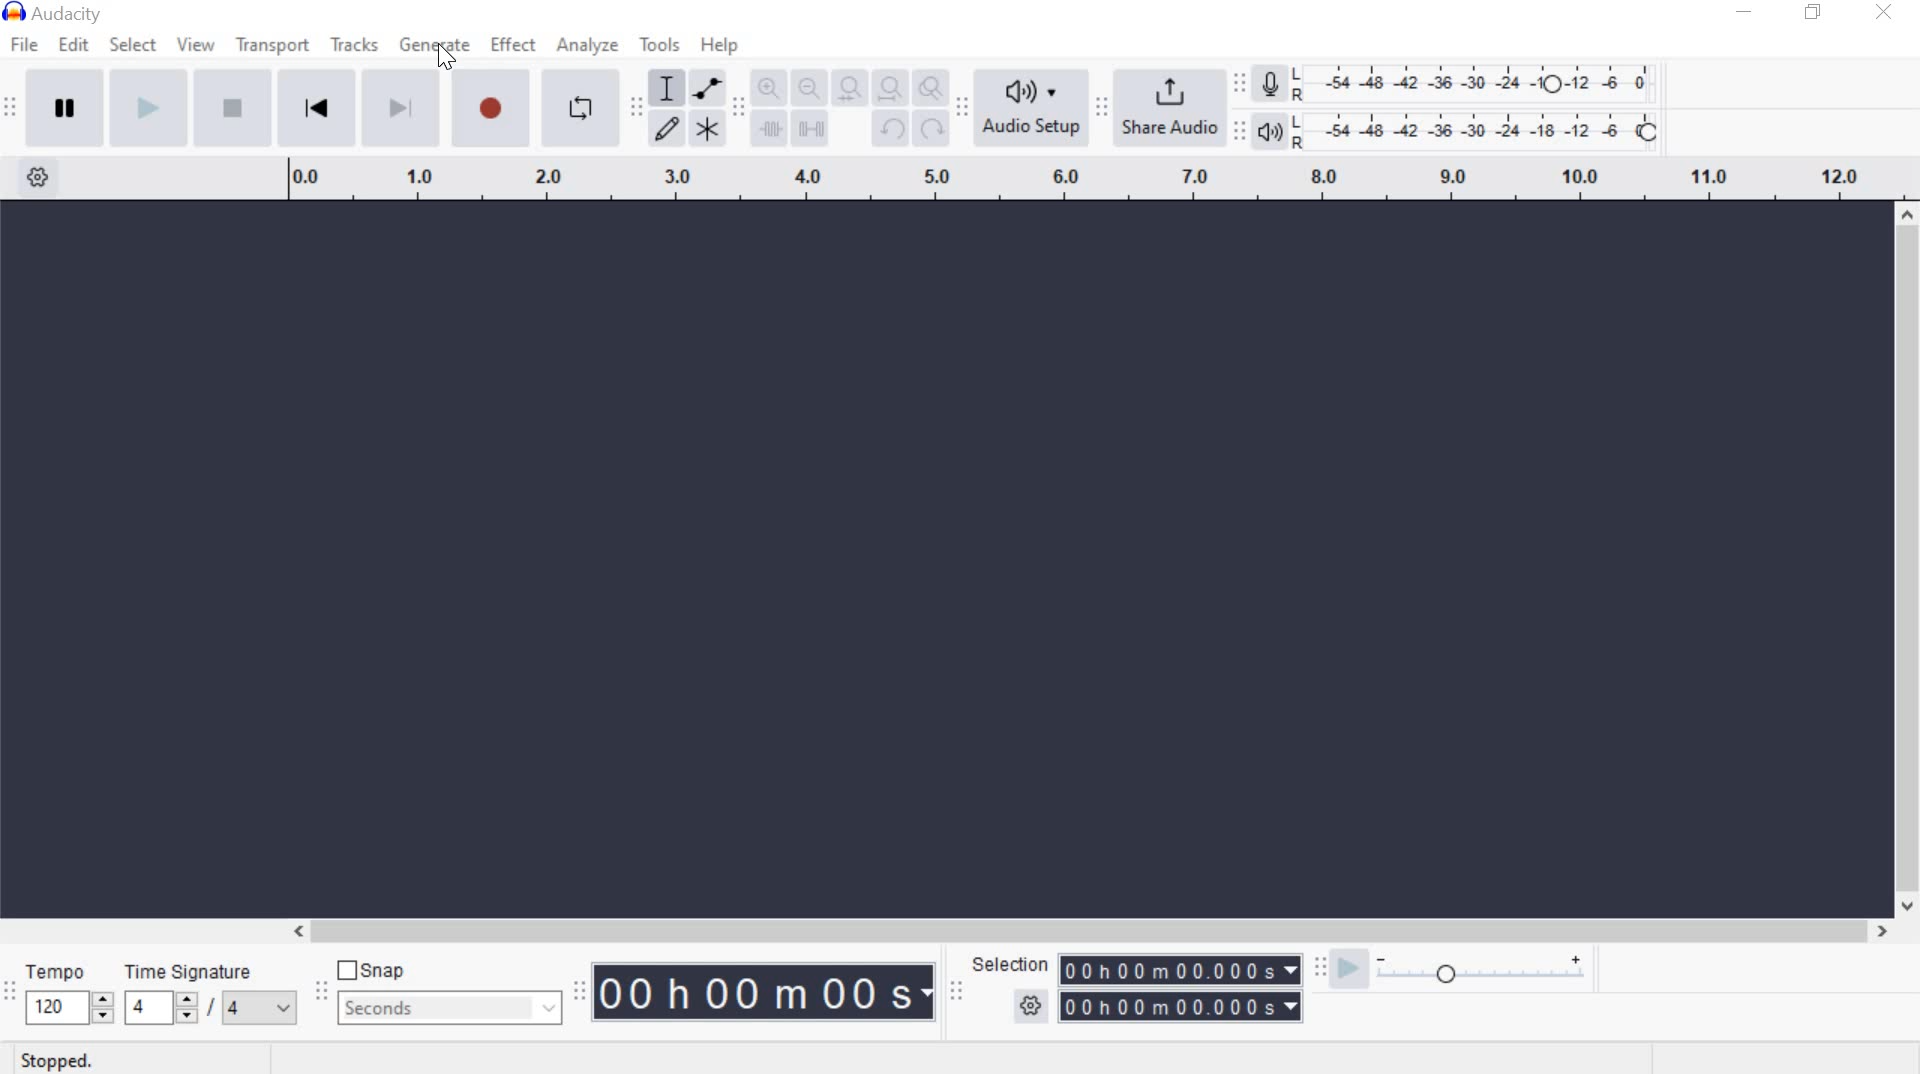 The image size is (1920, 1074). What do you see at coordinates (1908, 562) in the screenshot?
I see `scrollbar` at bounding box center [1908, 562].